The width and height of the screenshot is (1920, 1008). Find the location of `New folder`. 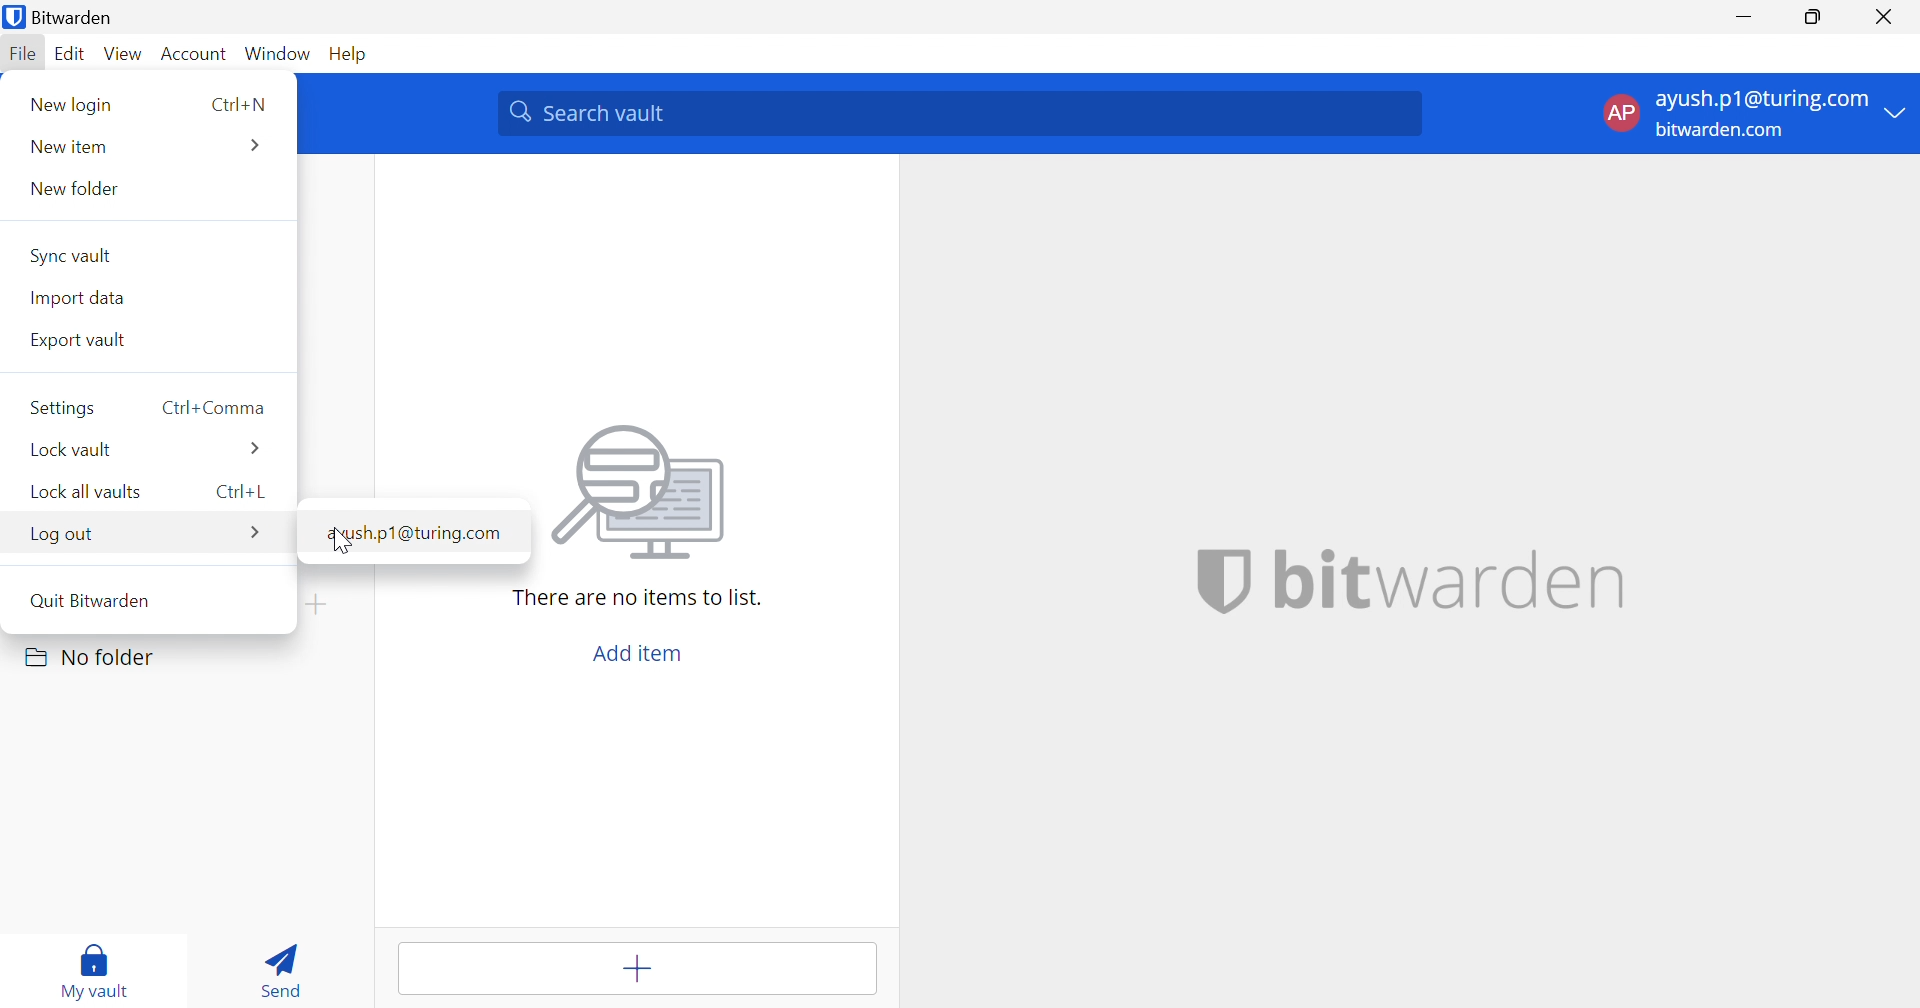

New folder is located at coordinates (71, 191).